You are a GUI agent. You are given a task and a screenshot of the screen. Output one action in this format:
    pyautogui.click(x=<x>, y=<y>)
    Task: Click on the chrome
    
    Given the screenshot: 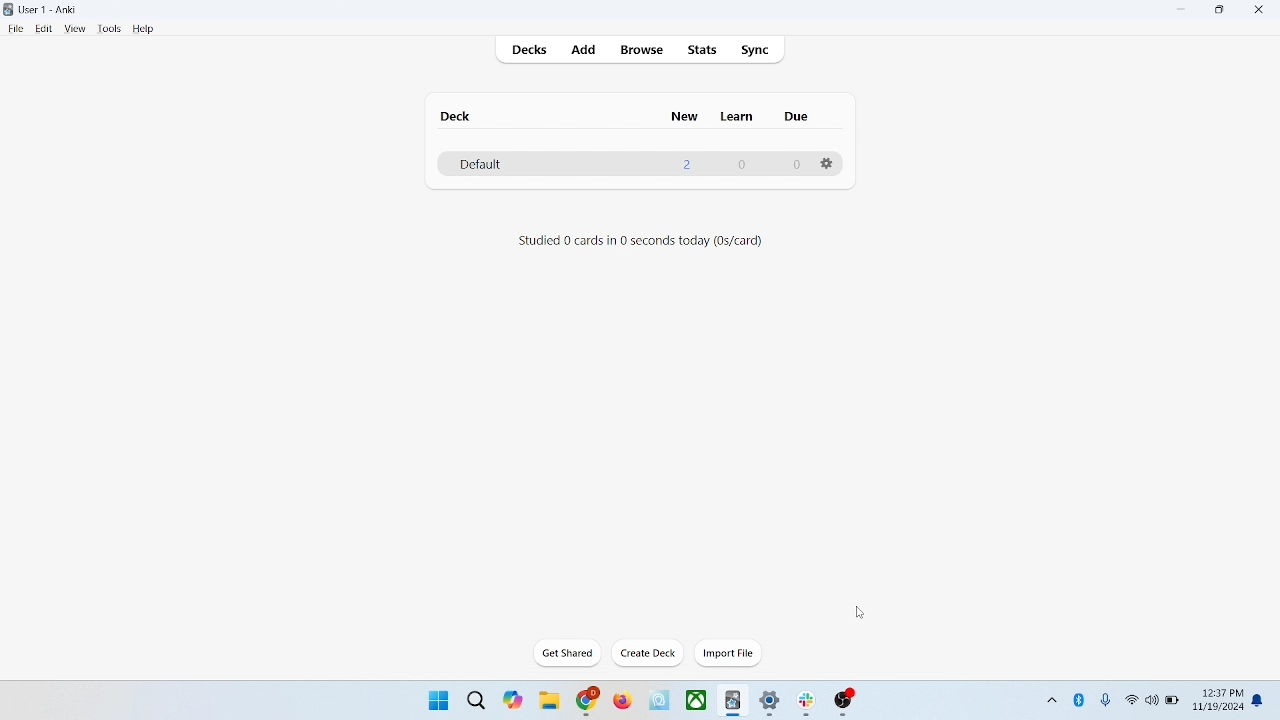 What is the action you would take?
    pyautogui.click(x=588, y=701)
    